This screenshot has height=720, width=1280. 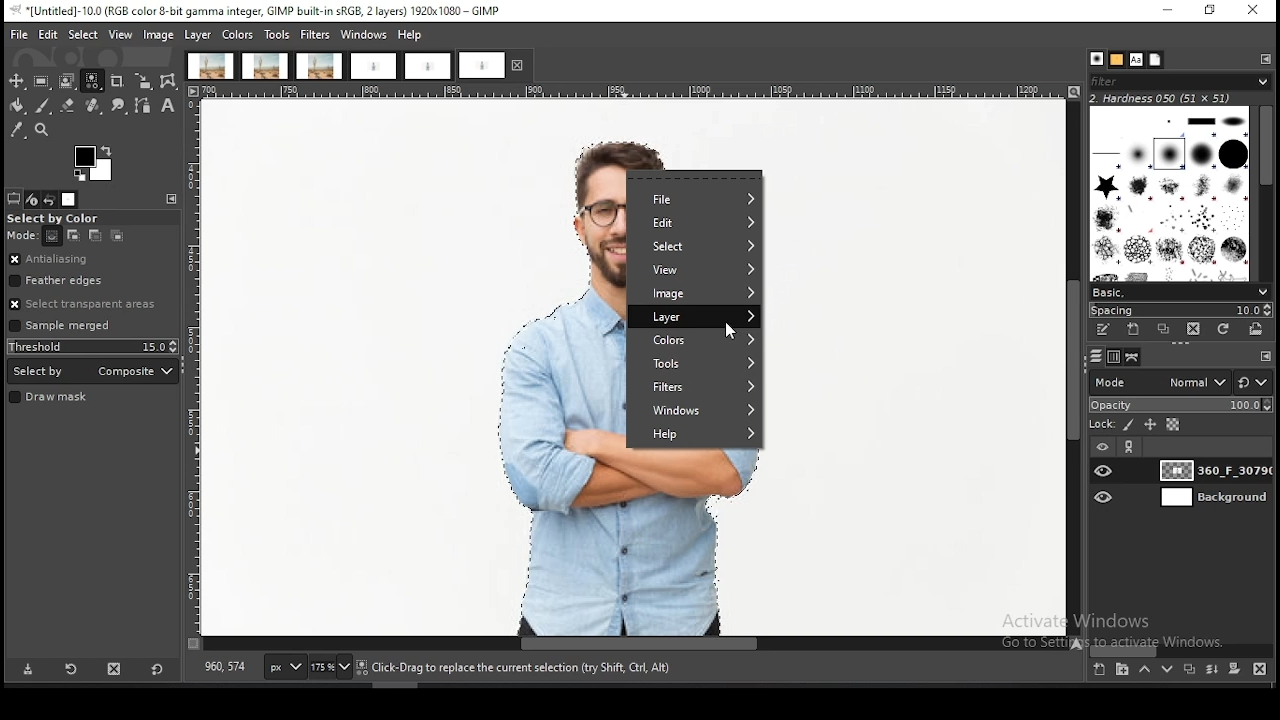 What do you see at coordinates (695, 412) in the screenshot?
I see `windows` at bounding box center [695, 412].